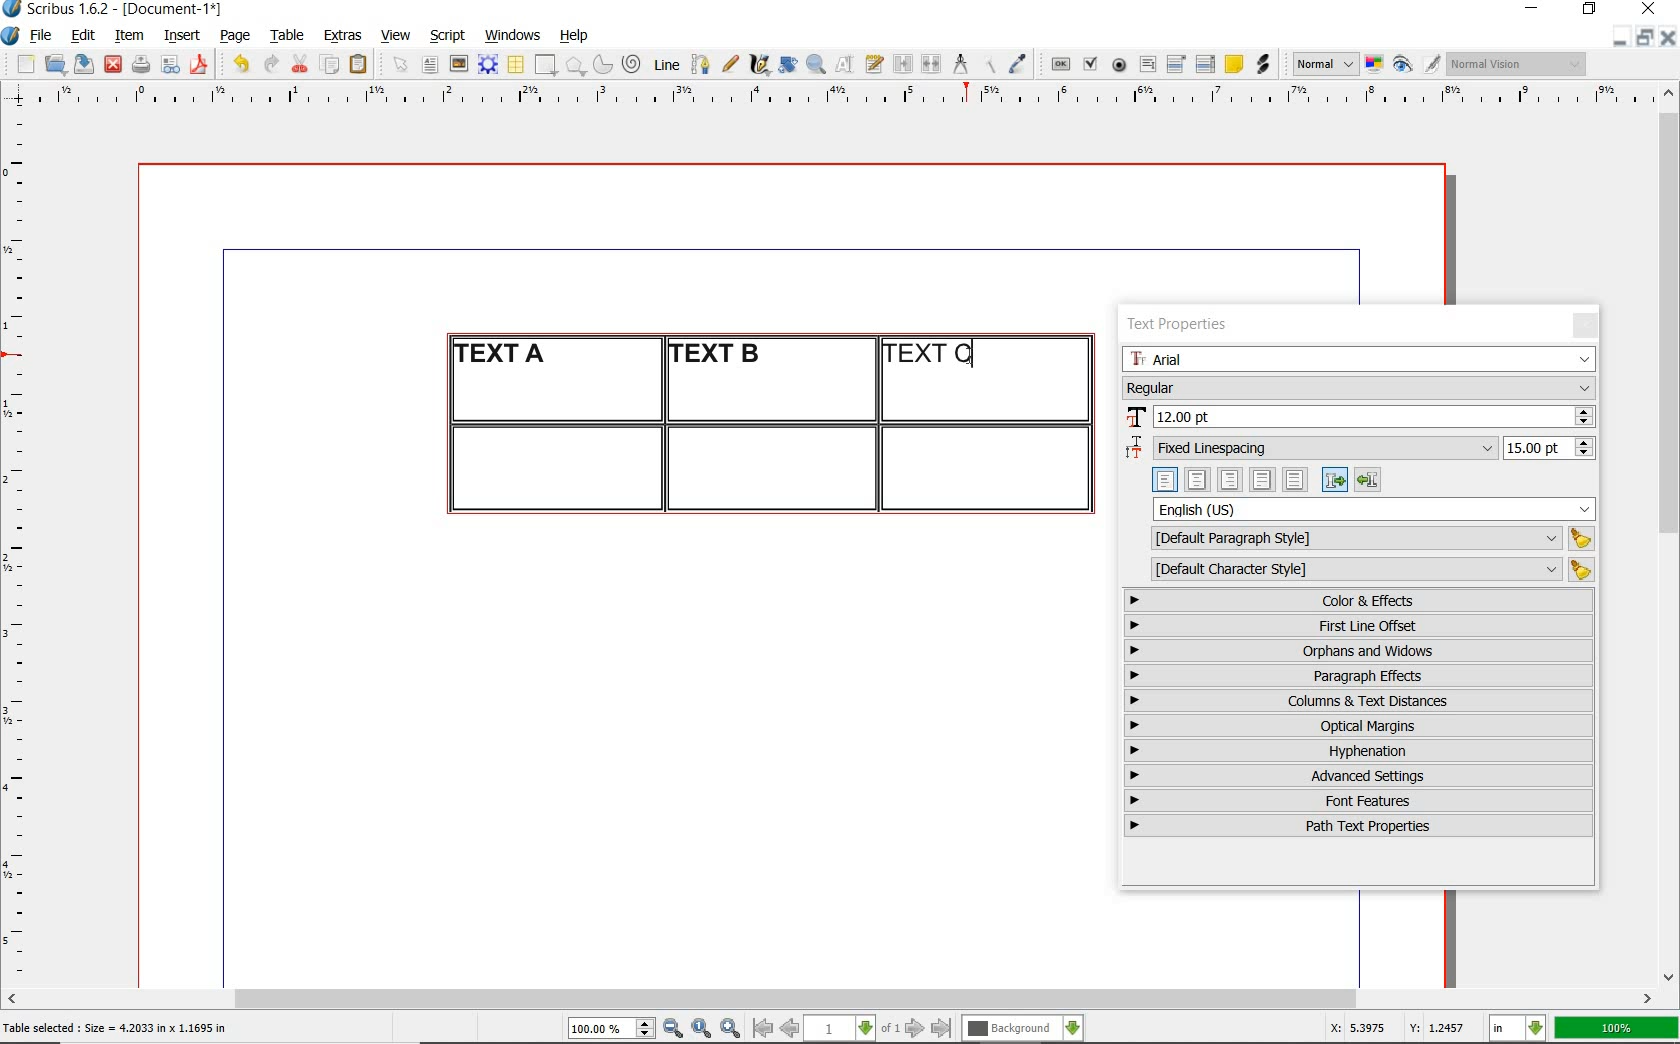 The height and width of the screenshot is (1044, 1680). I want to click on text properties, so click(1184, 324).